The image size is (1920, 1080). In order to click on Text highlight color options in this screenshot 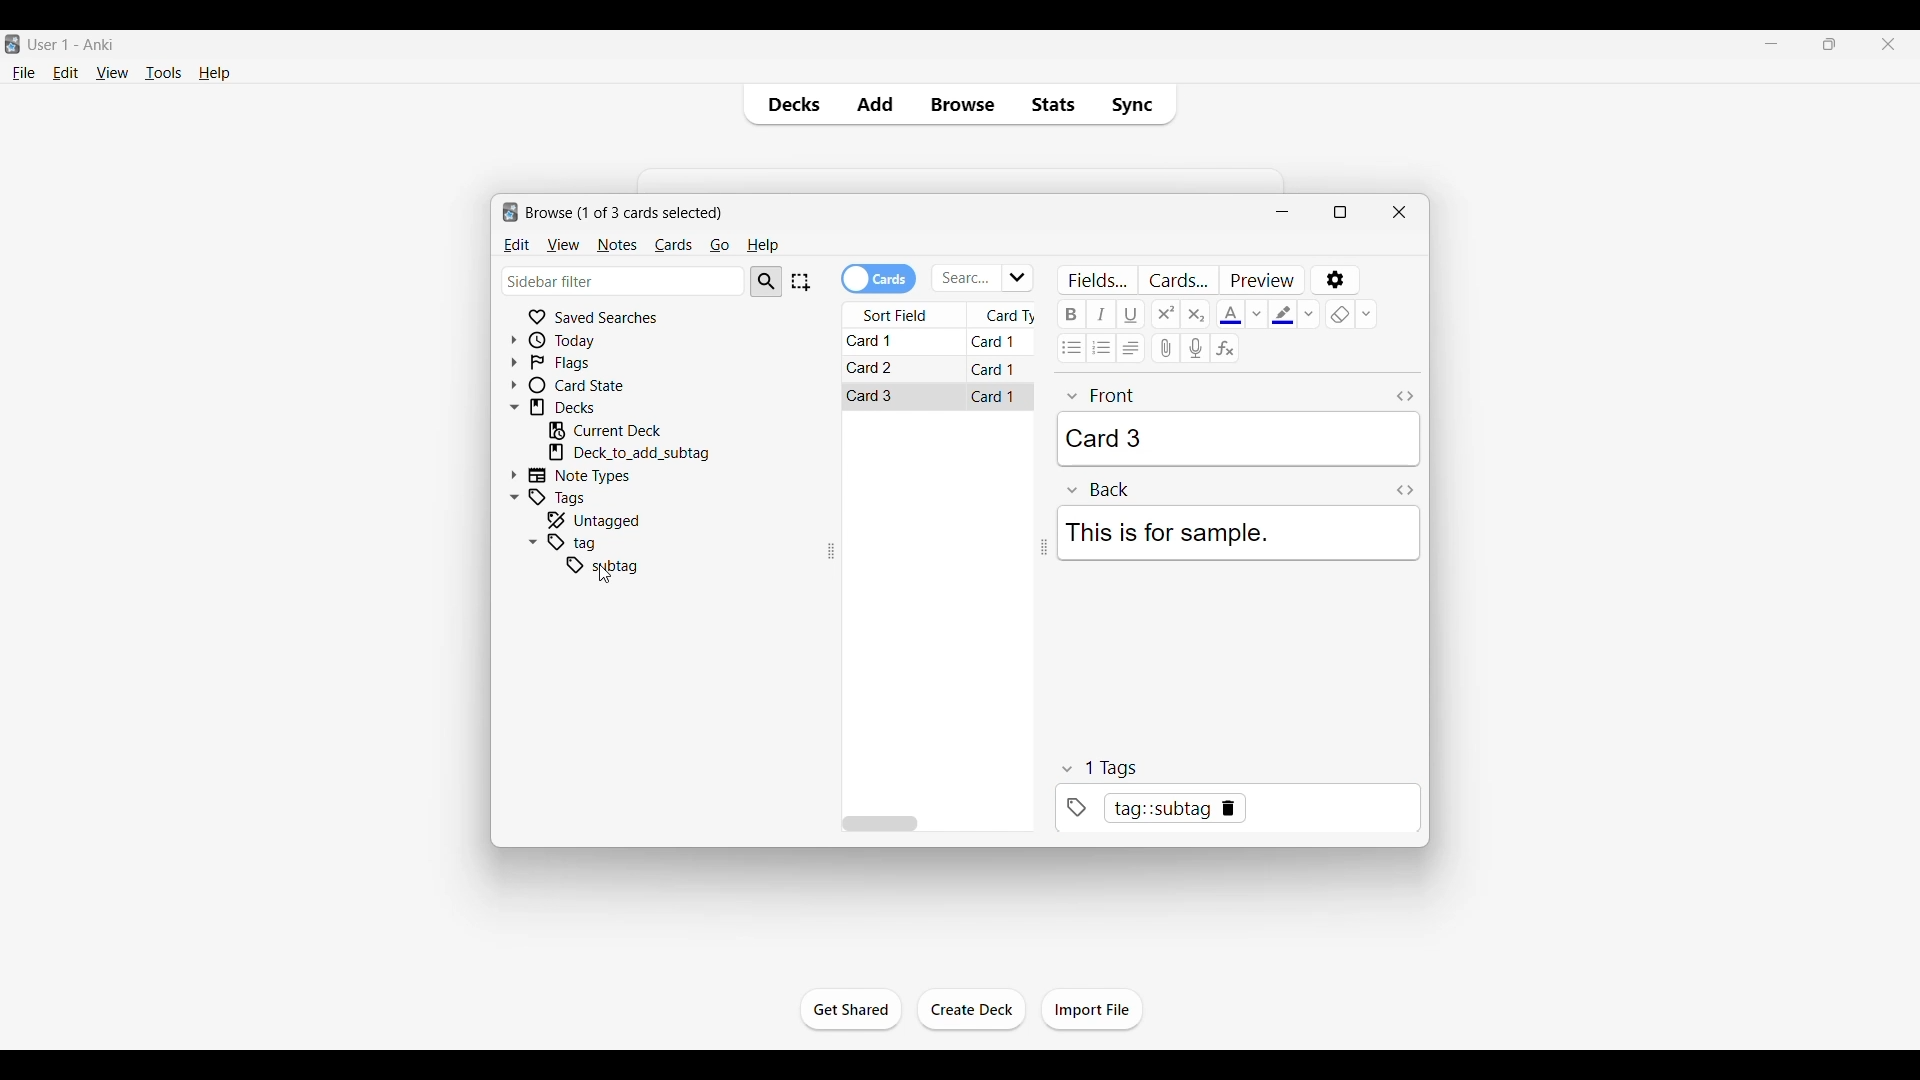, I will do `click(1309, 314)`.